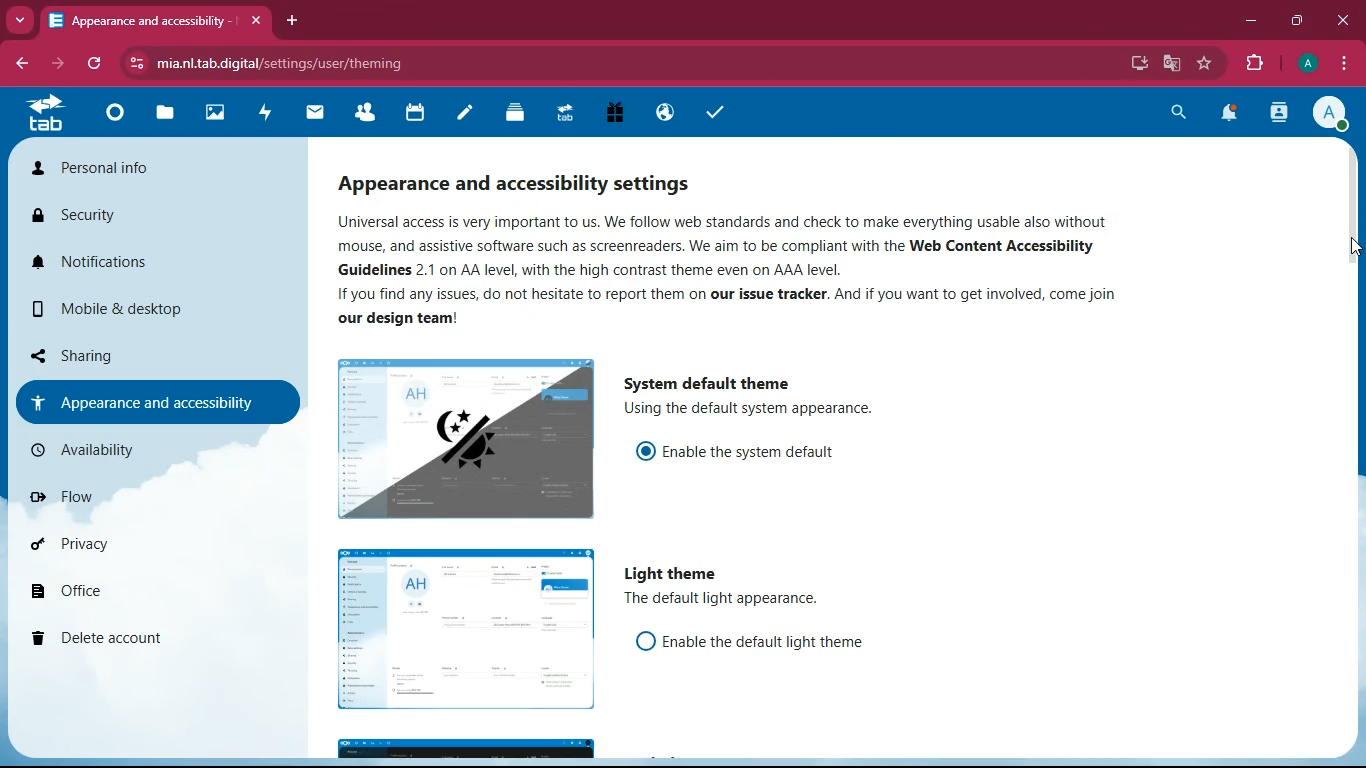 Image resolution: width=1366 pixels, height=768 pixels. I want to click on description, so click(756, 411).